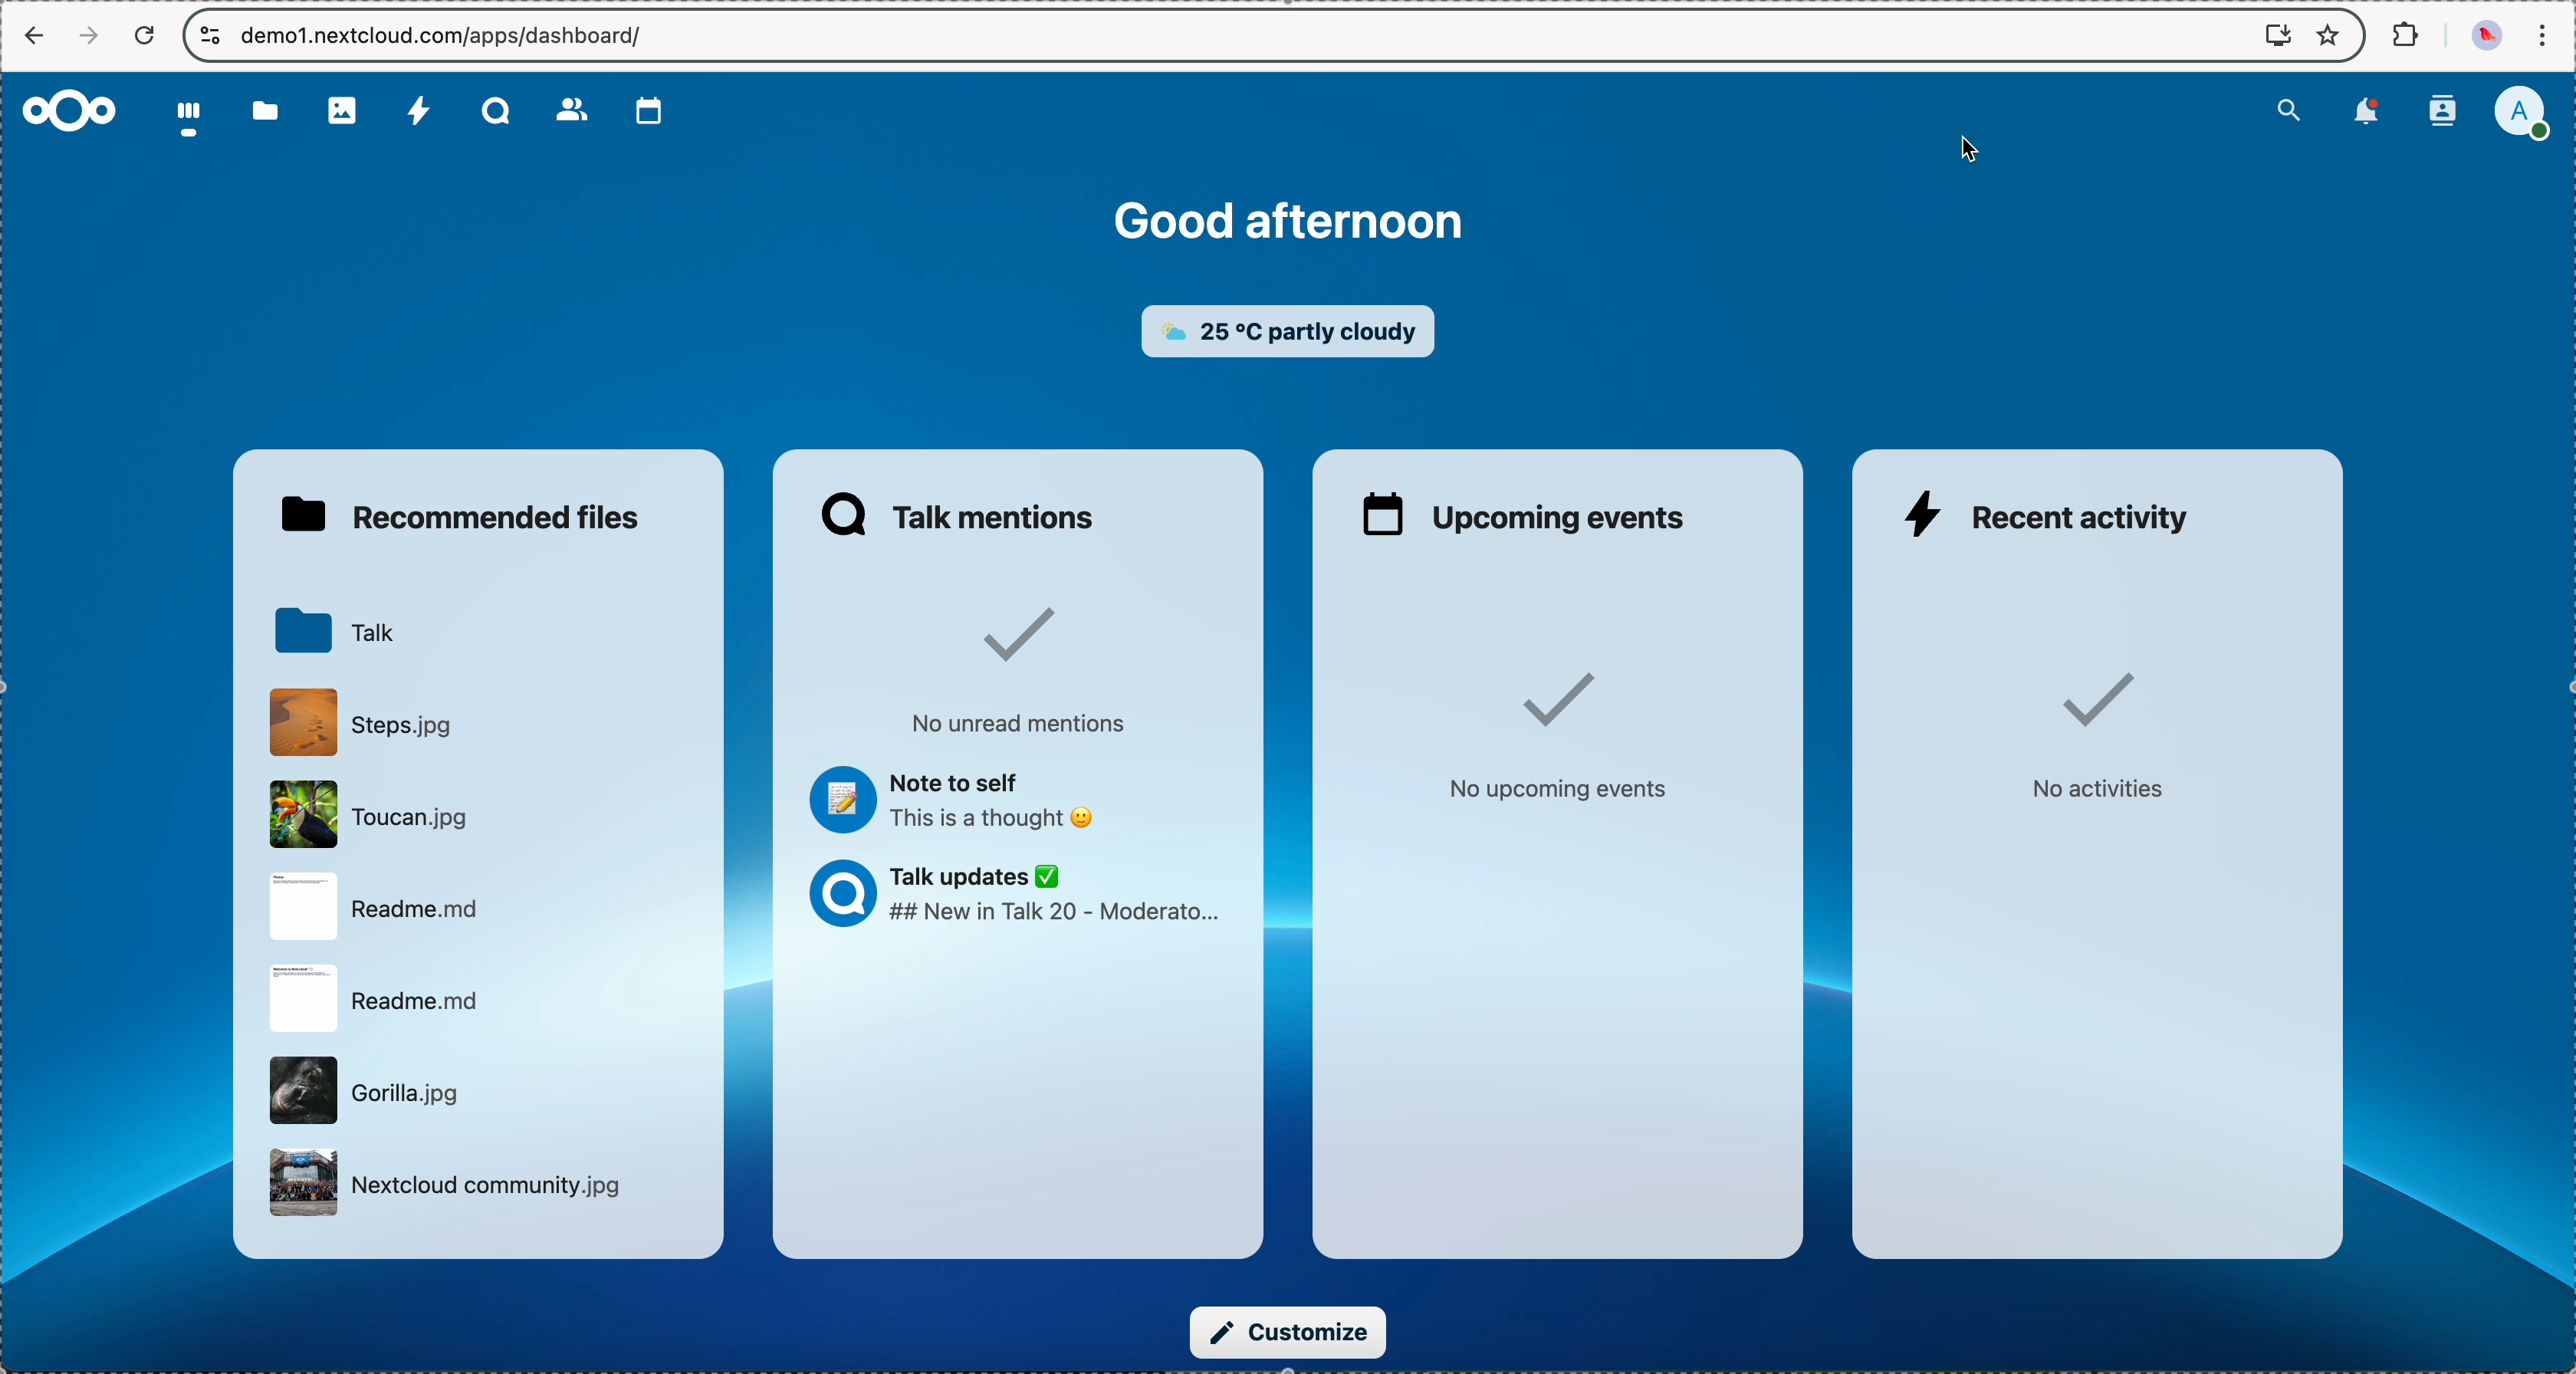  I want to click on profile picture, so click(2484, 39).